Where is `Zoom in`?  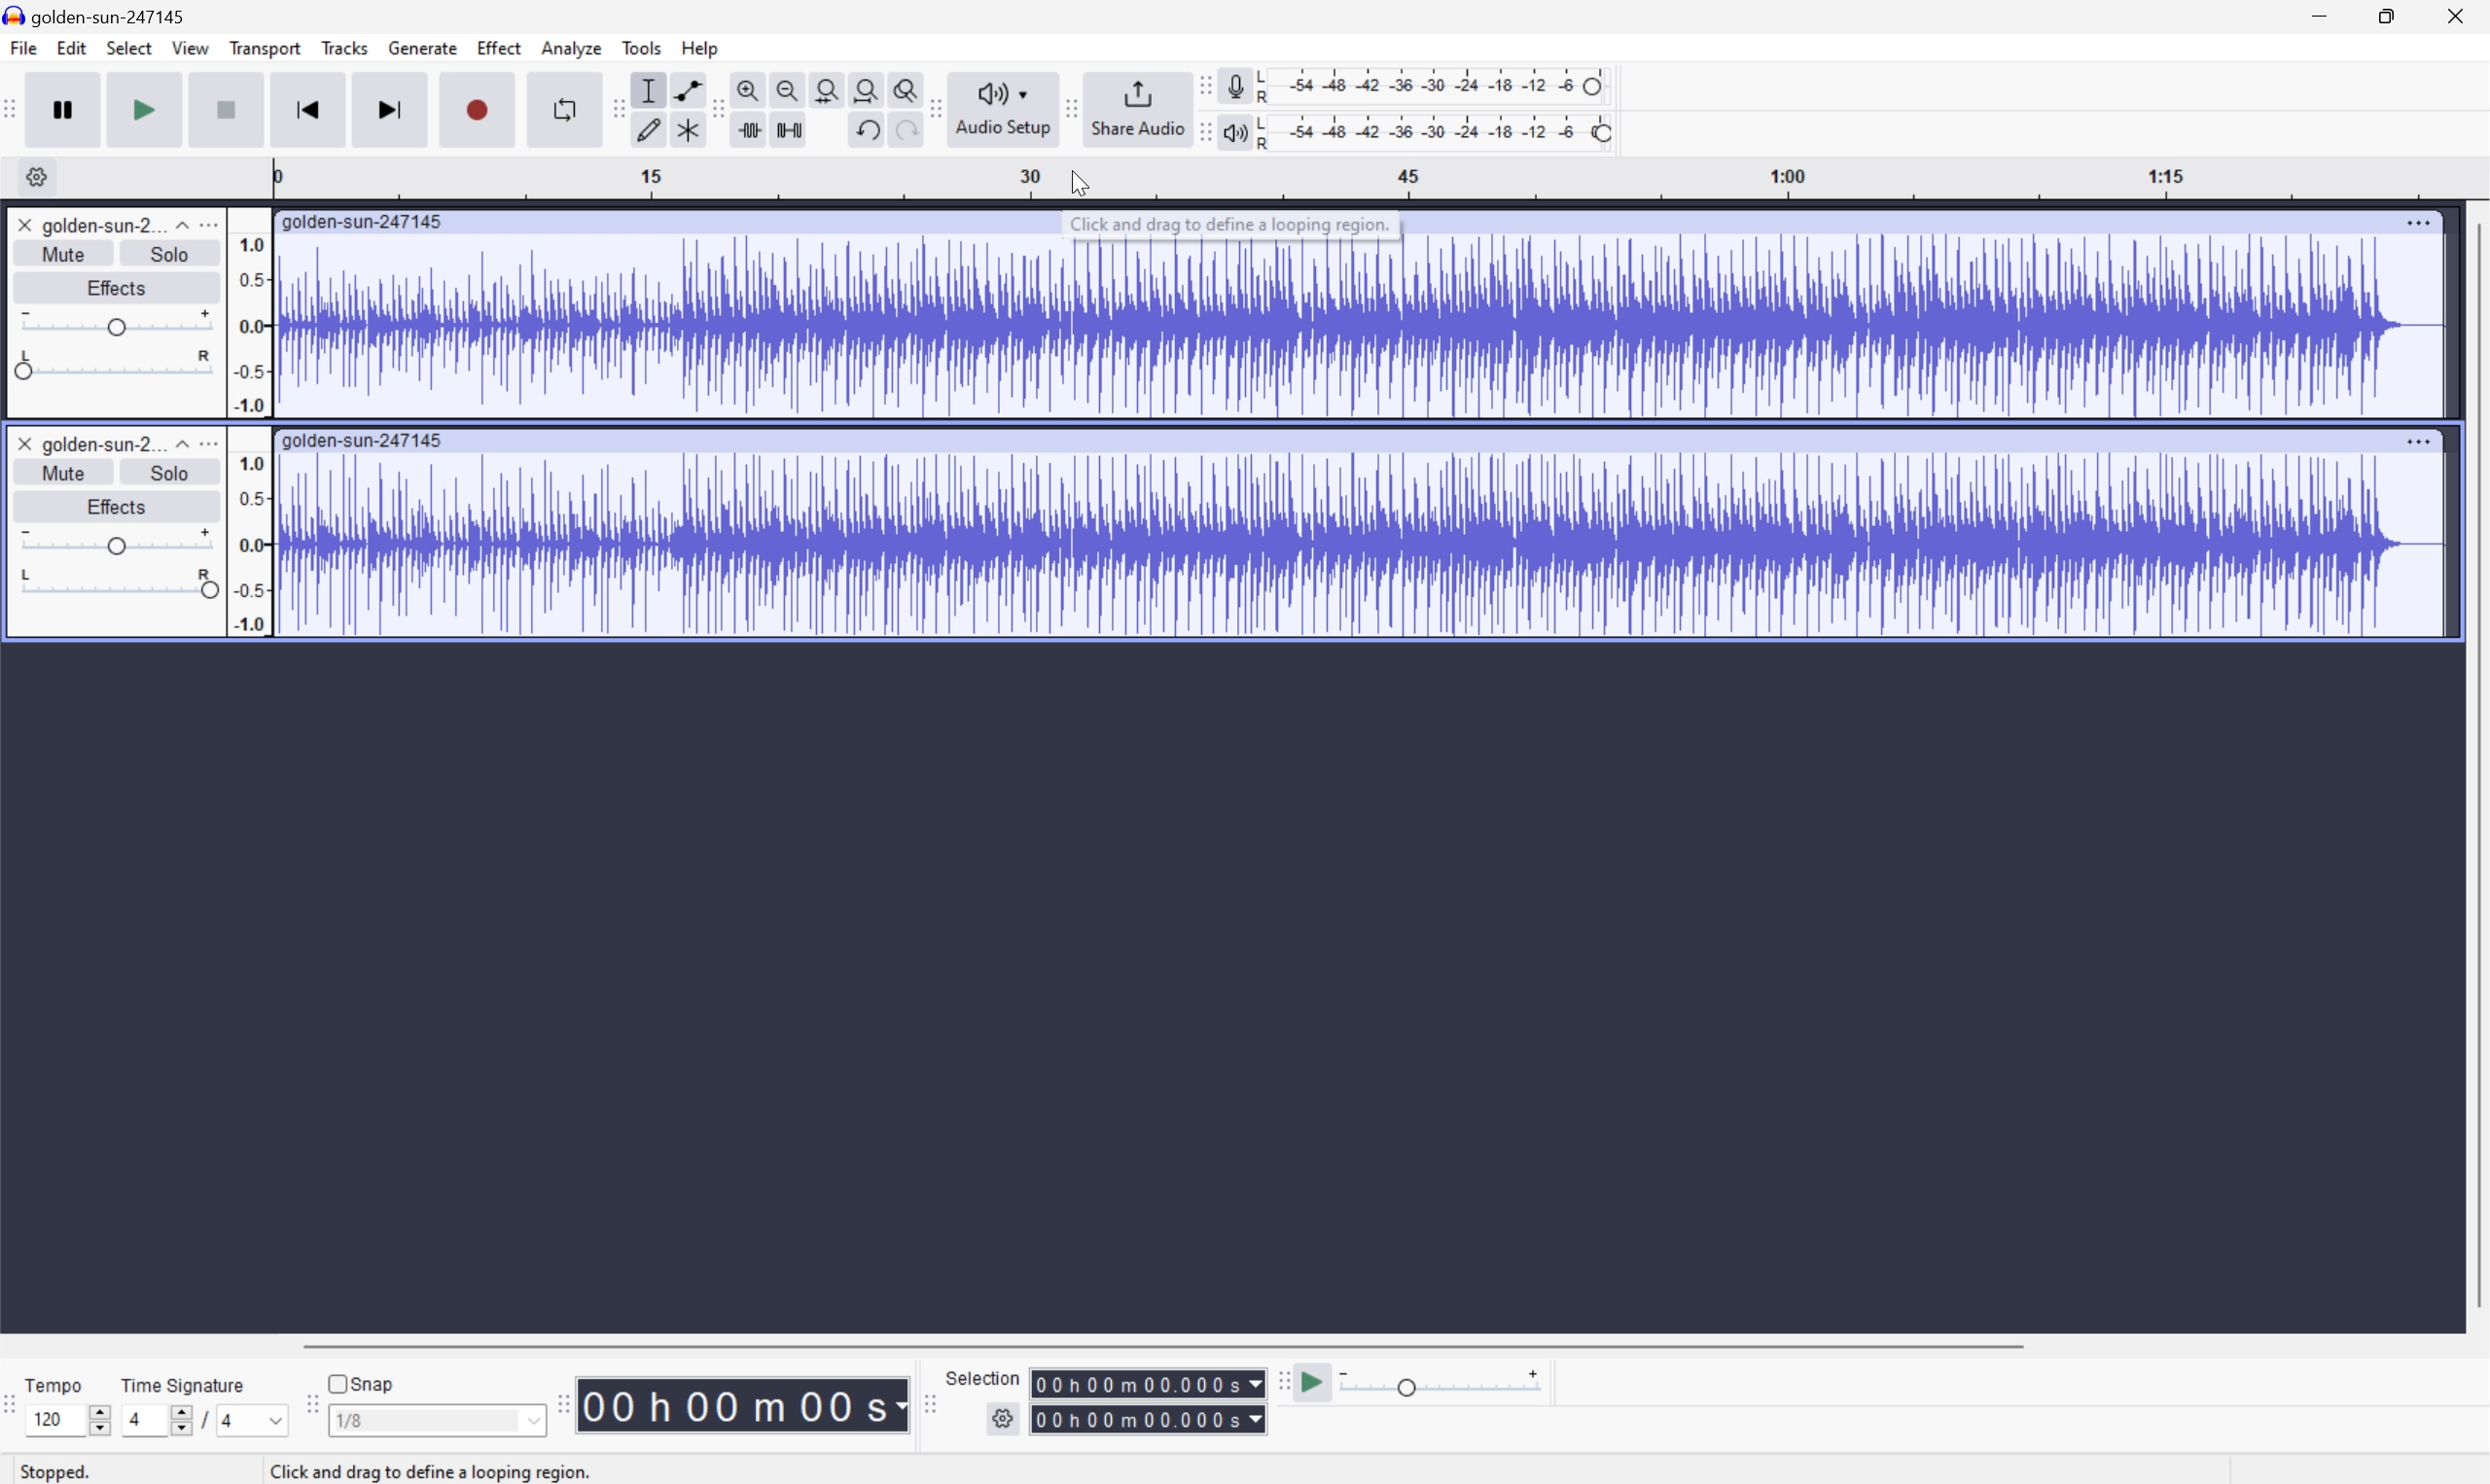 Zoom in is located at coordinates (749, 88).